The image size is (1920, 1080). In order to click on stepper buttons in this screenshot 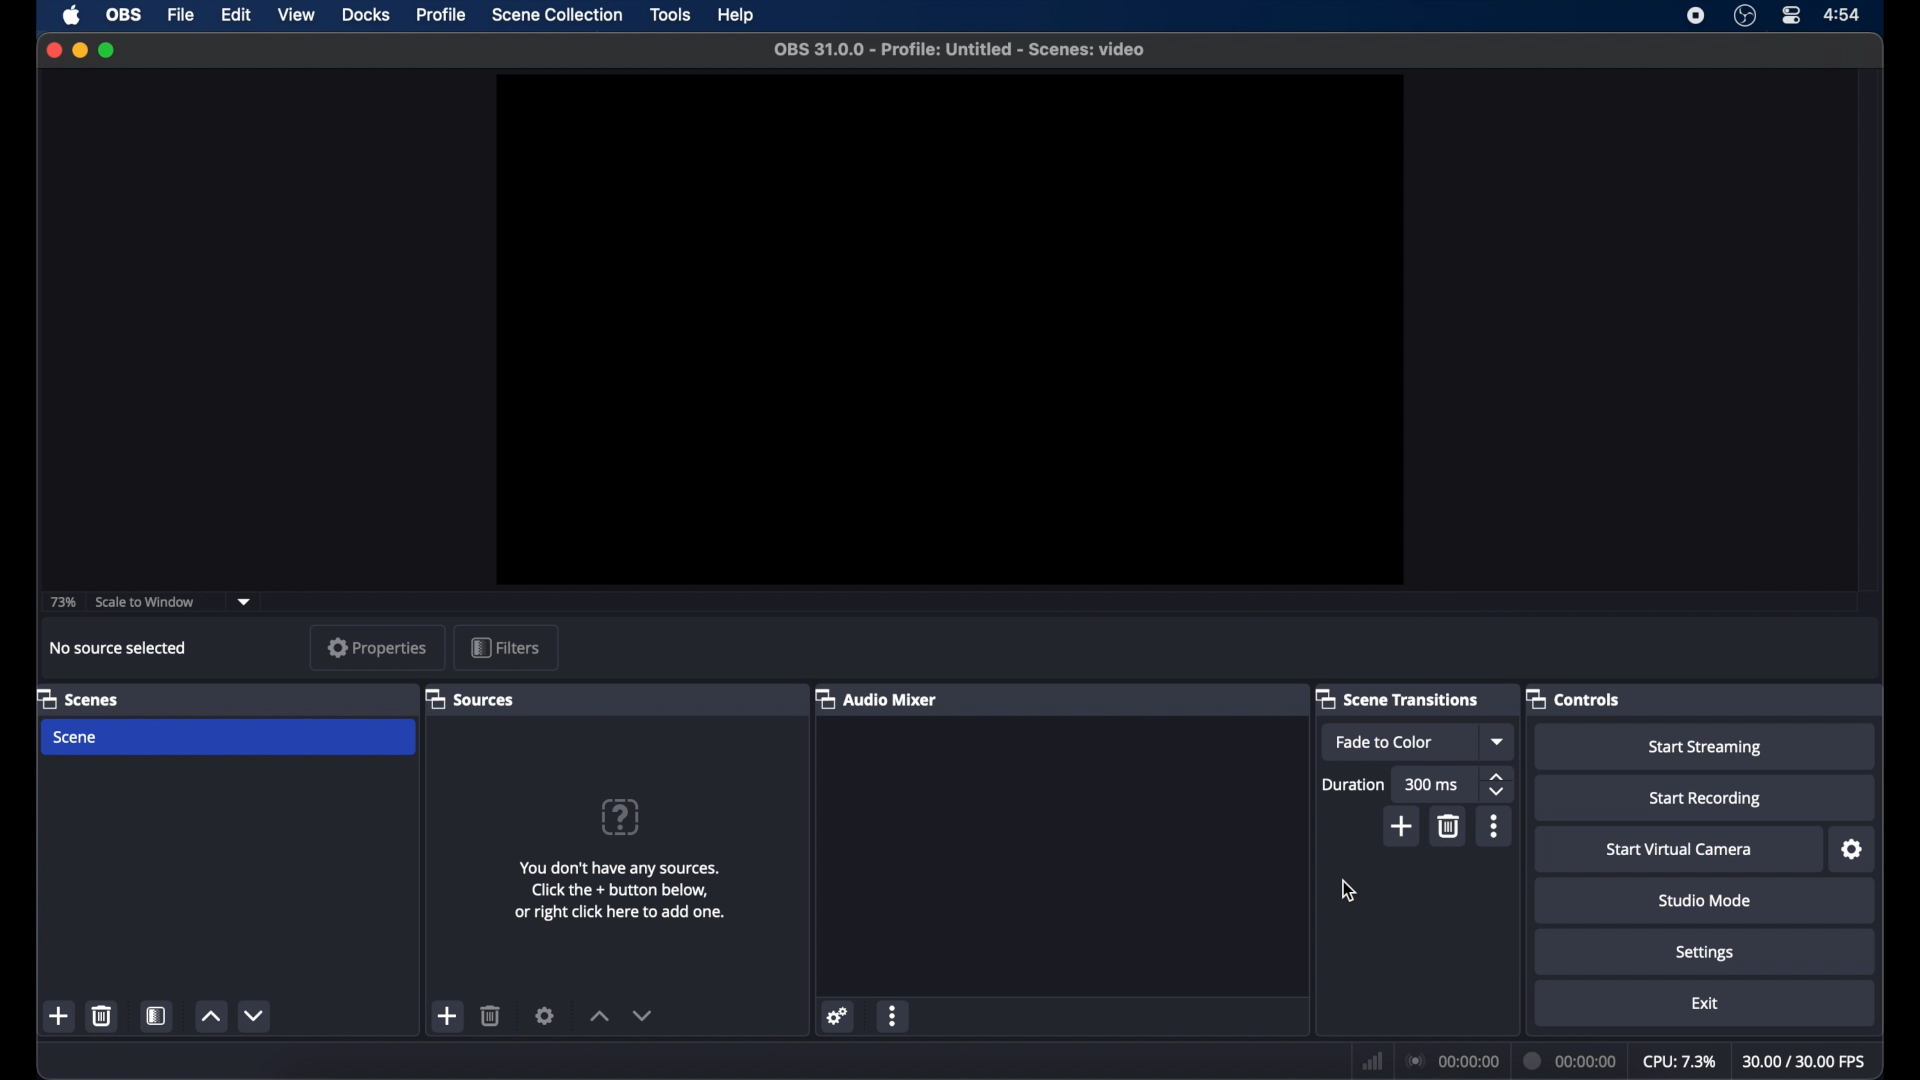, I will do `click(1498, 784)`.